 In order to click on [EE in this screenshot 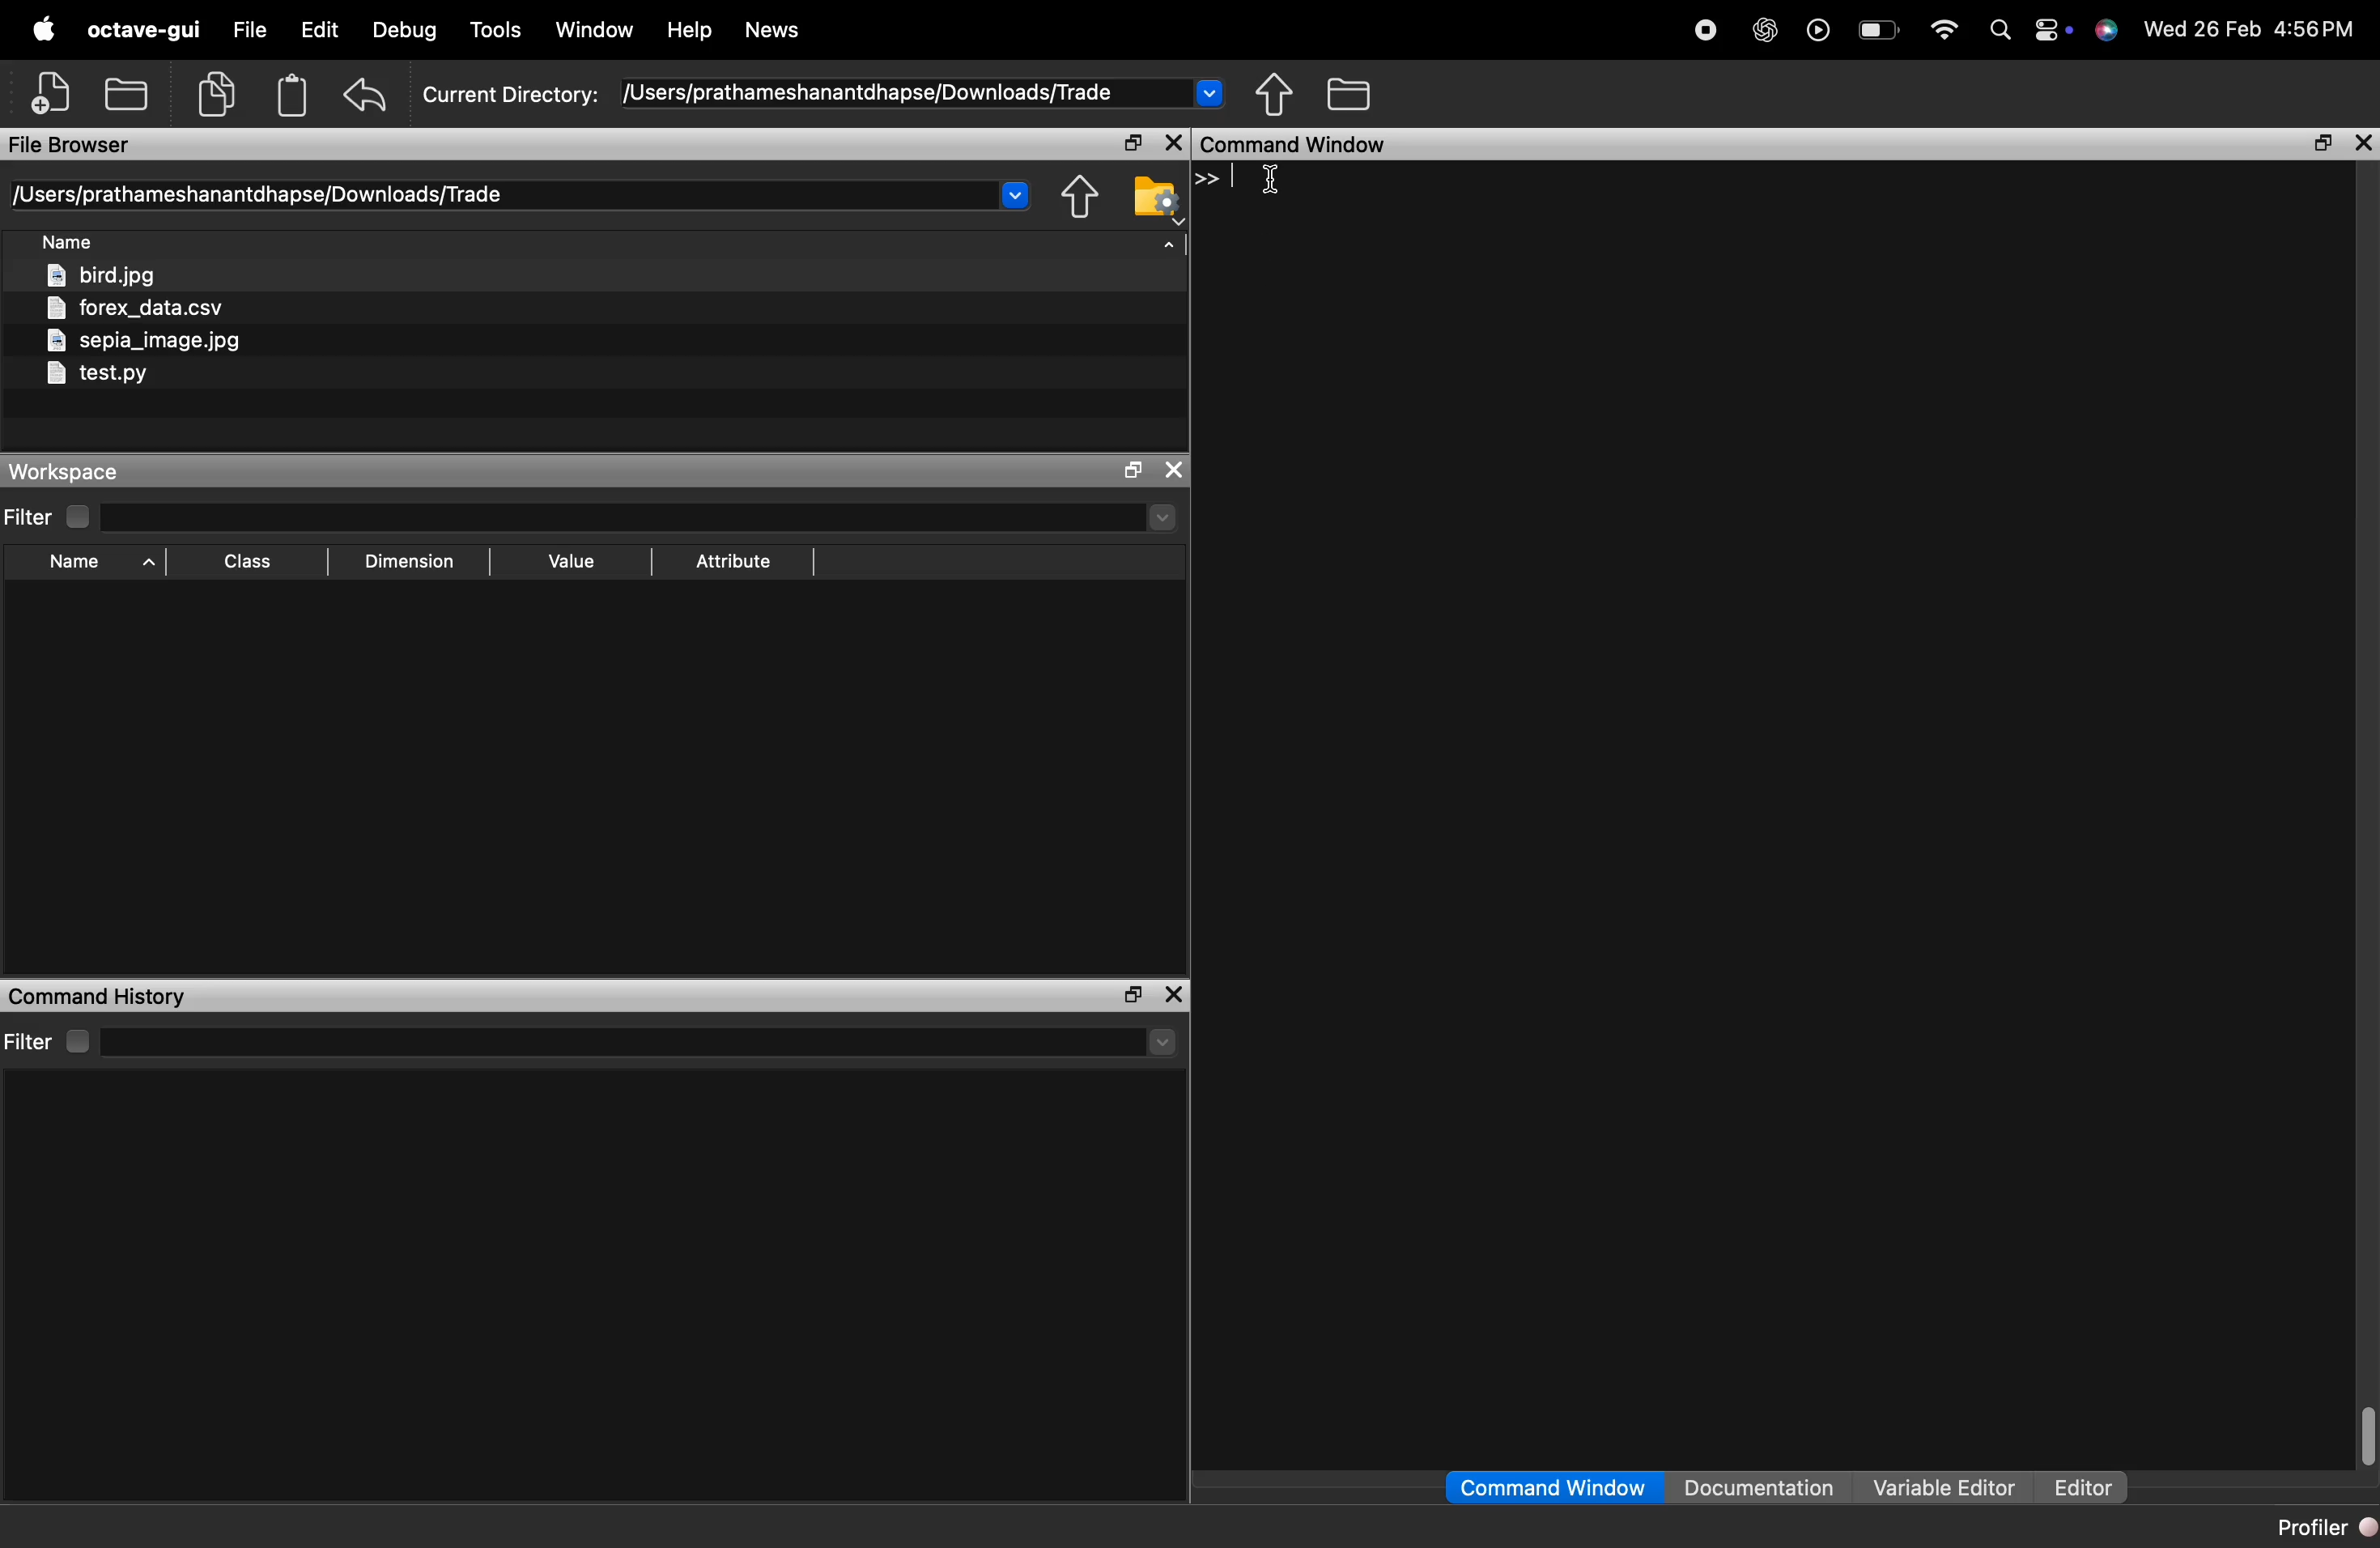, I will do `click(247, 561)`.